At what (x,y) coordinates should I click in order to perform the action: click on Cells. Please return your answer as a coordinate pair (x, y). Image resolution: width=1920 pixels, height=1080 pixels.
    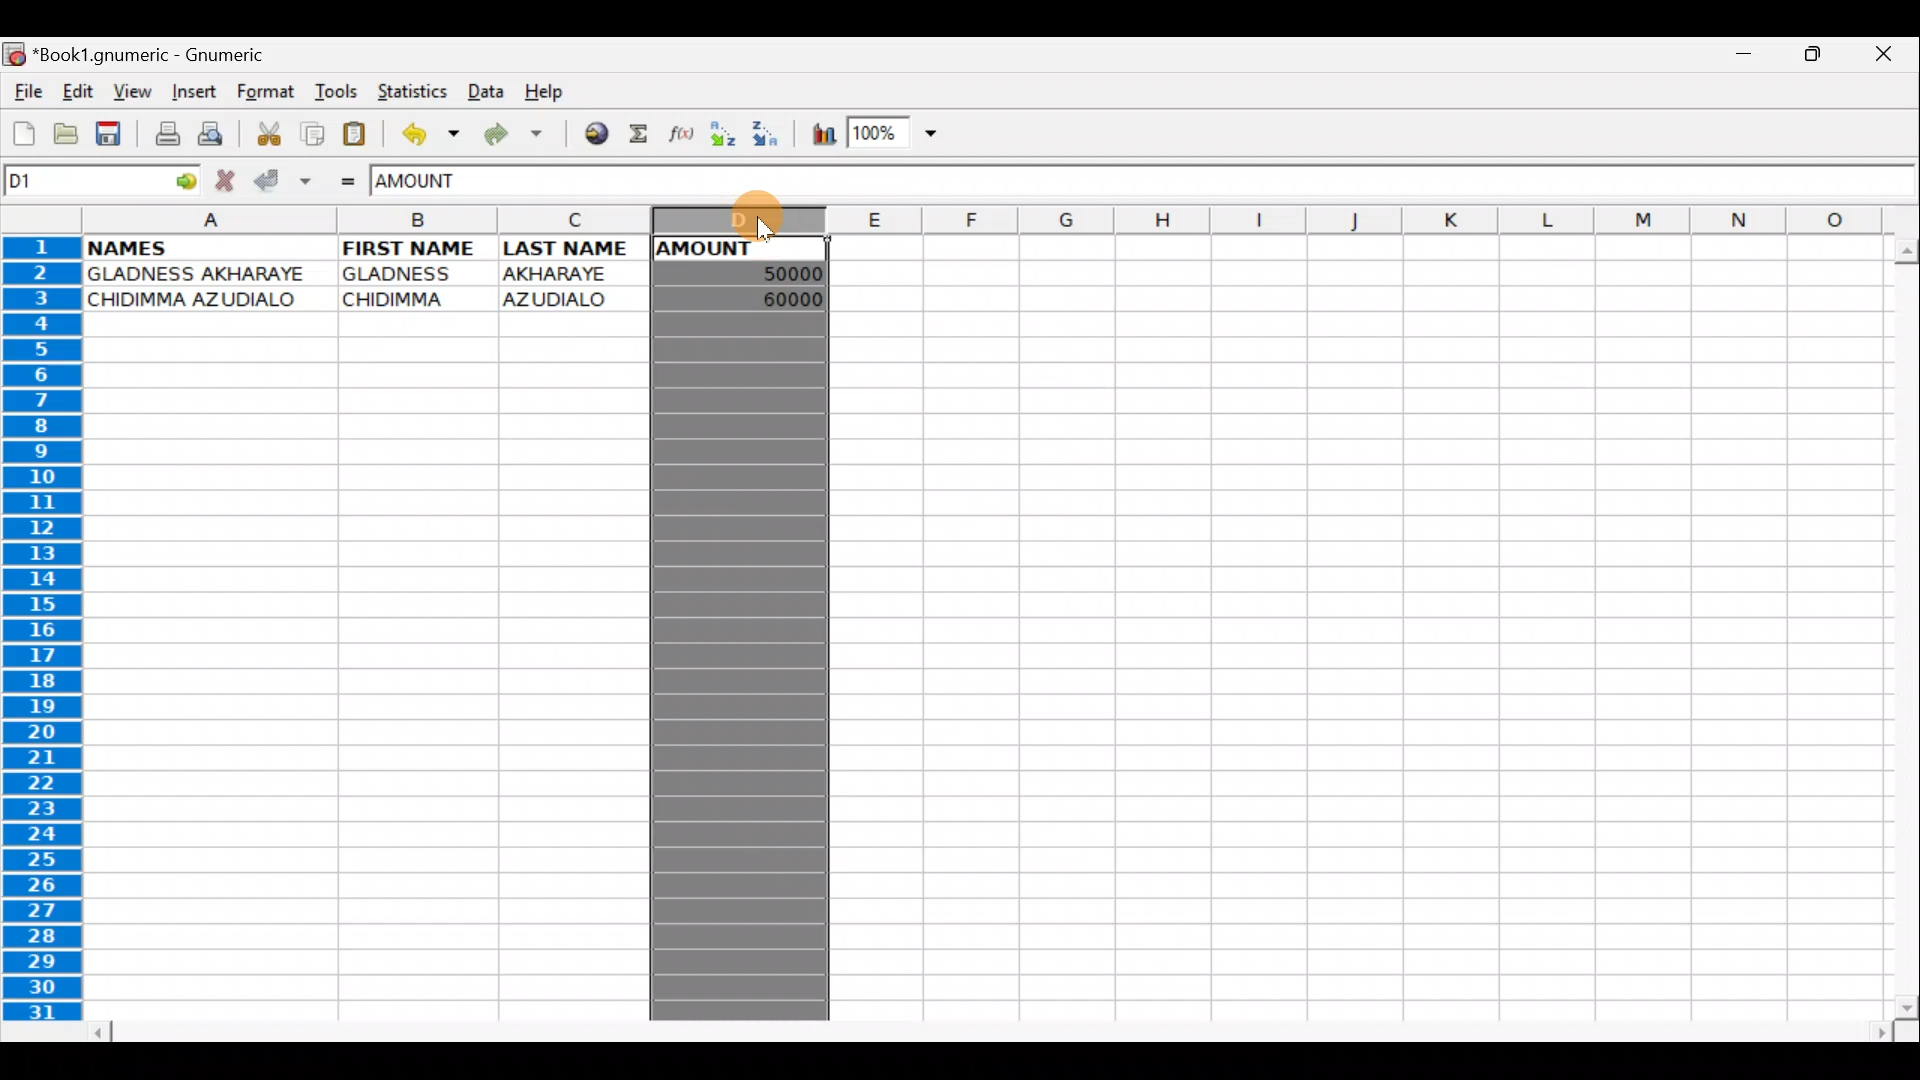
    Looking at the image, I should click on (1348, 621).